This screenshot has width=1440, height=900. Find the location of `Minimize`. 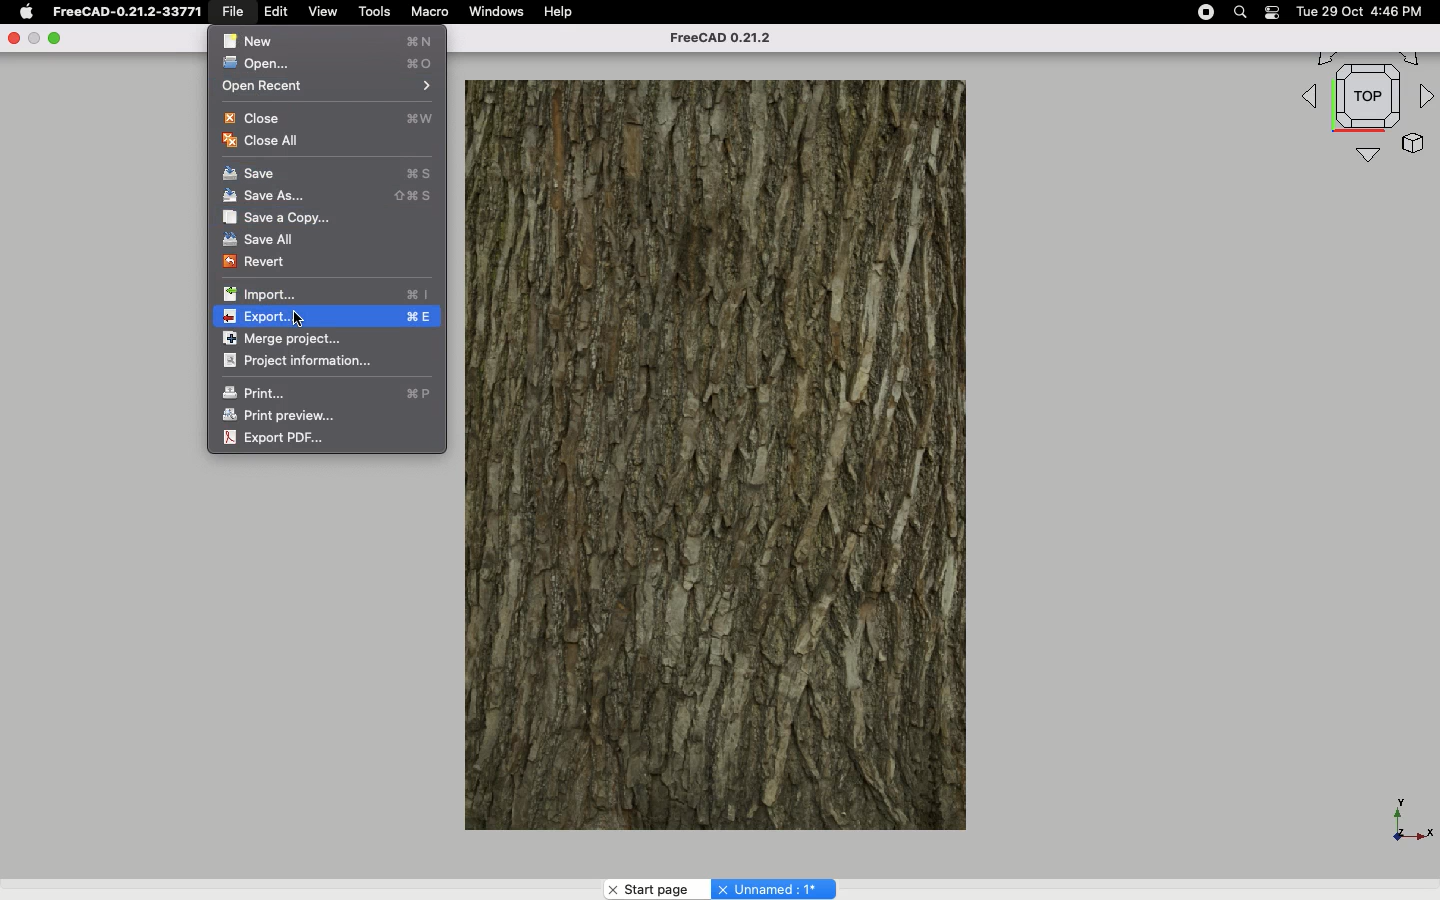

Minimize is located at coordinates (55, 39).